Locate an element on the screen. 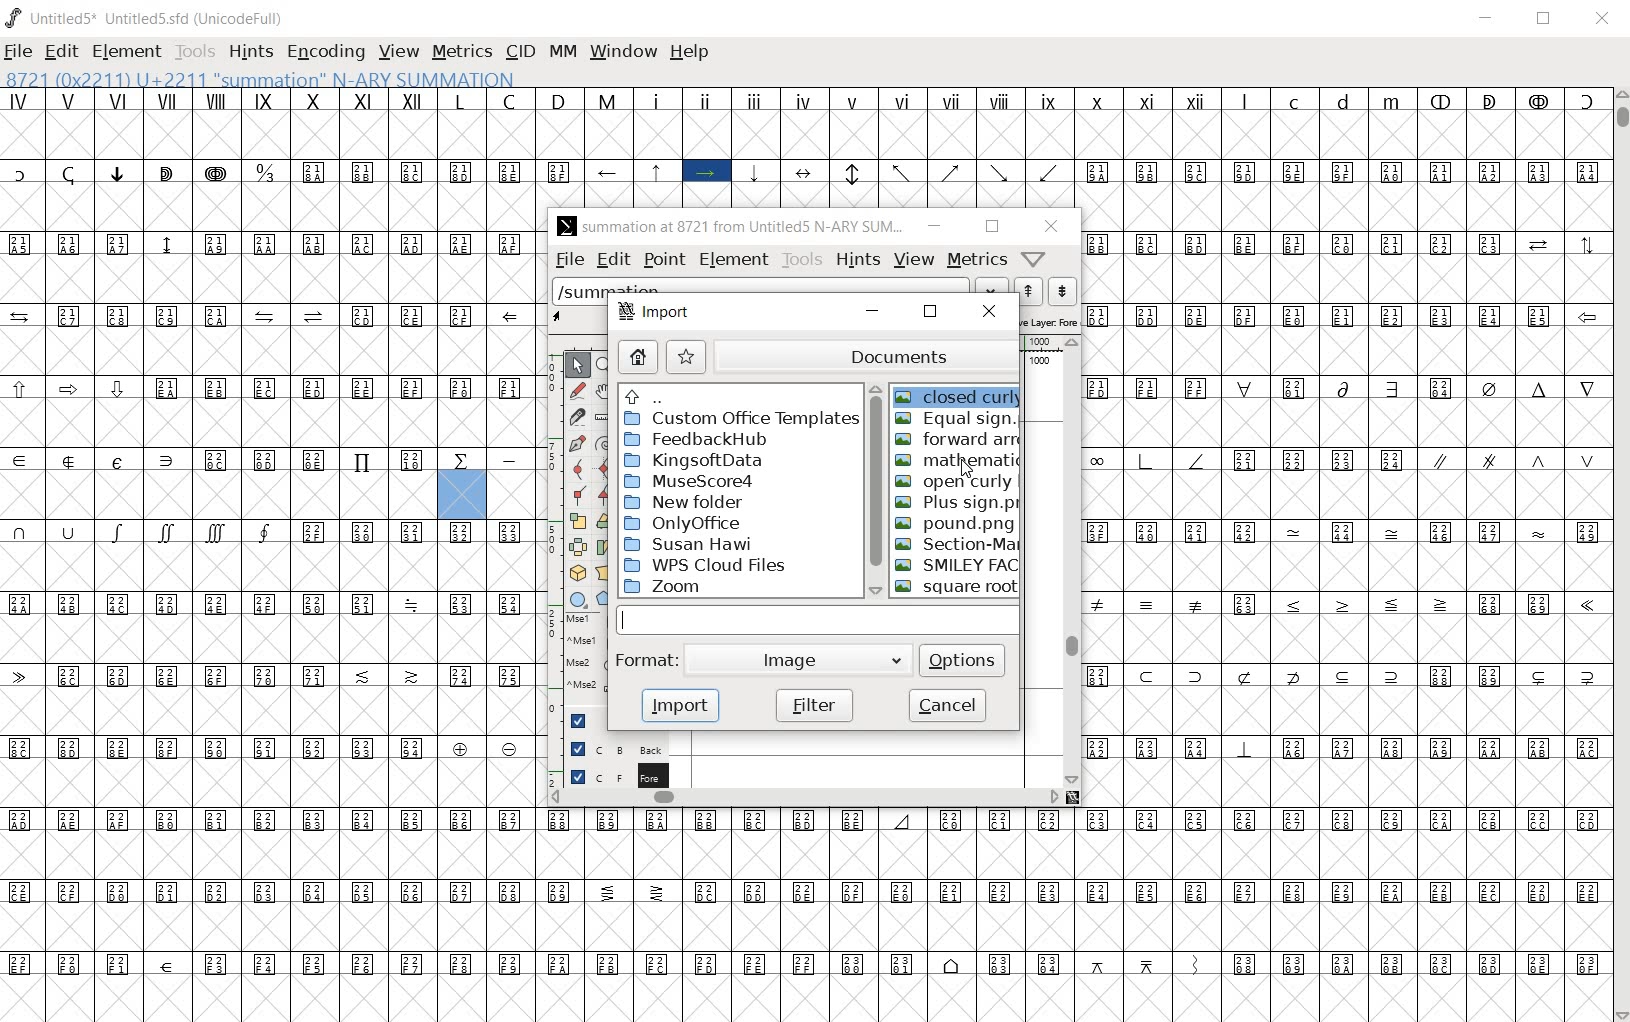 This screenshot has width=1630, height=1022. Square root is located at coordinates (961, 589).